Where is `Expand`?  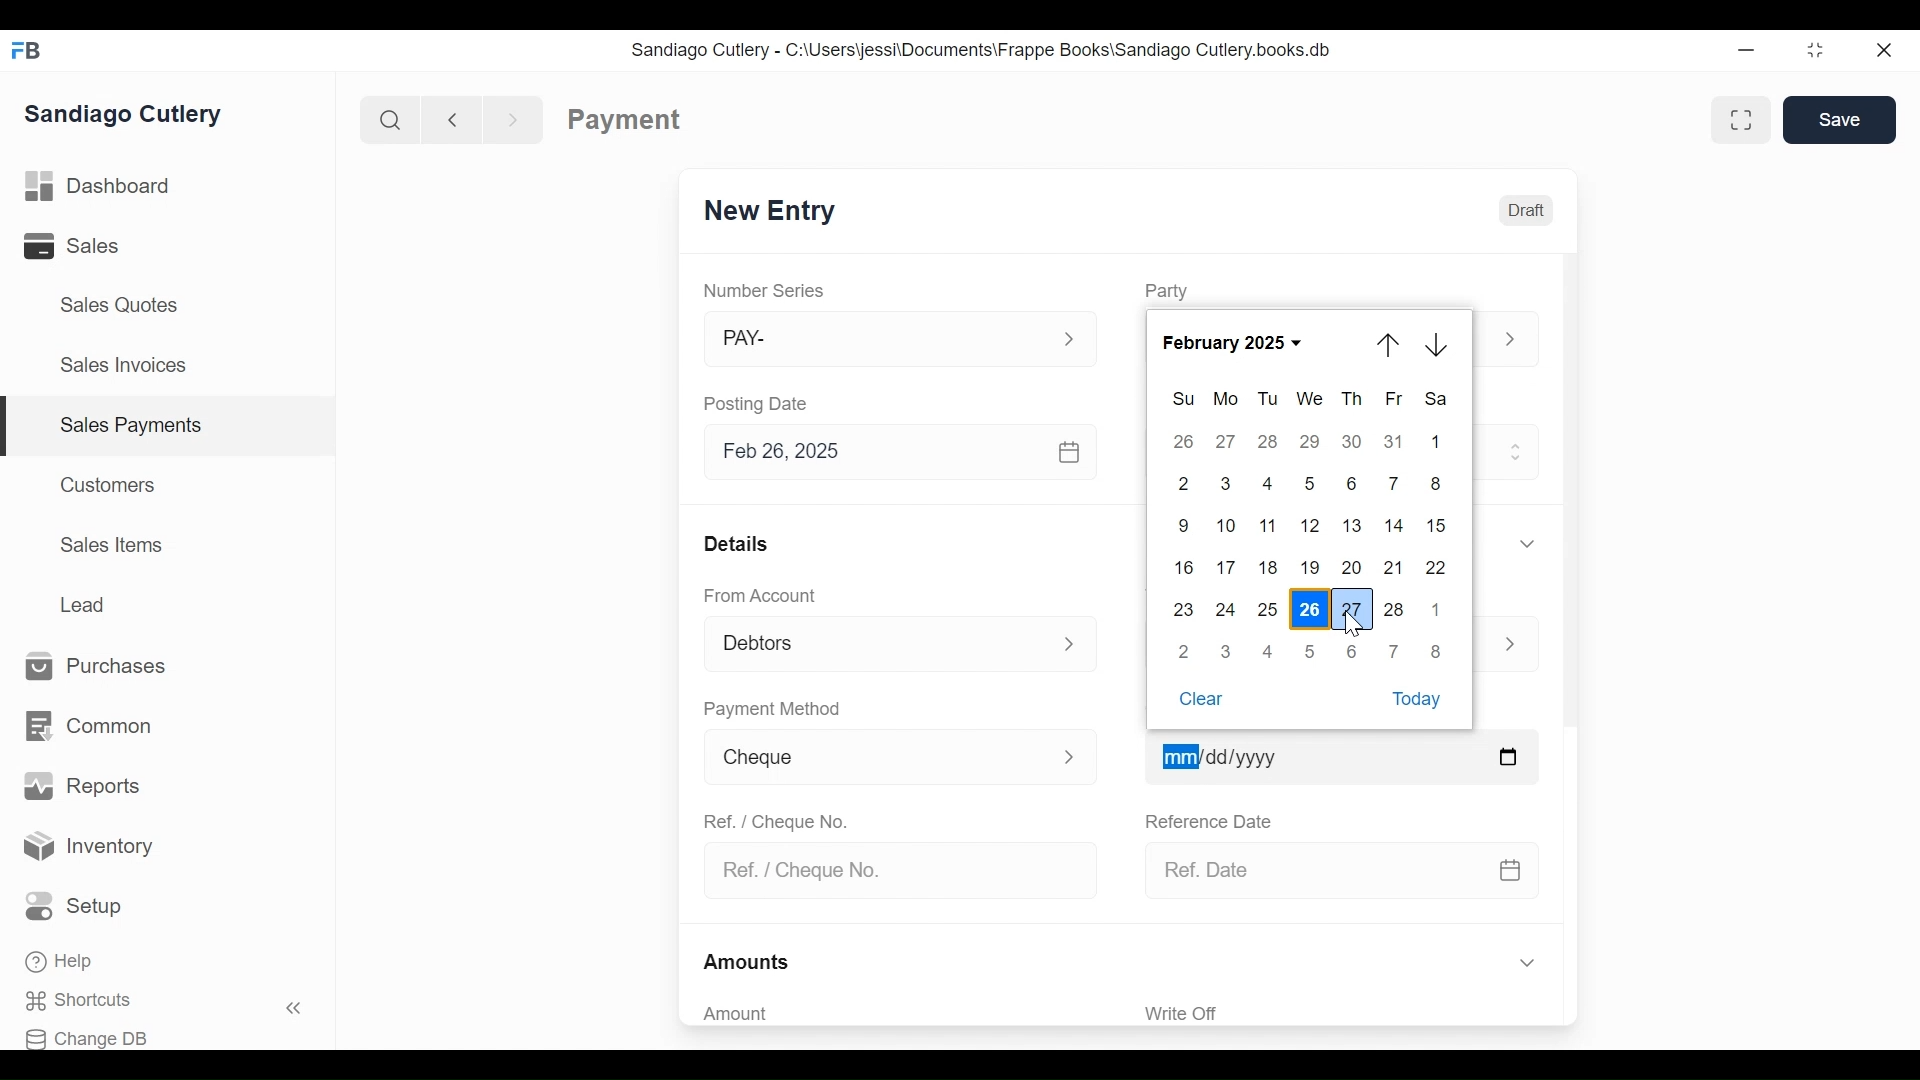 Expand is located at coordinates (1069, 340).